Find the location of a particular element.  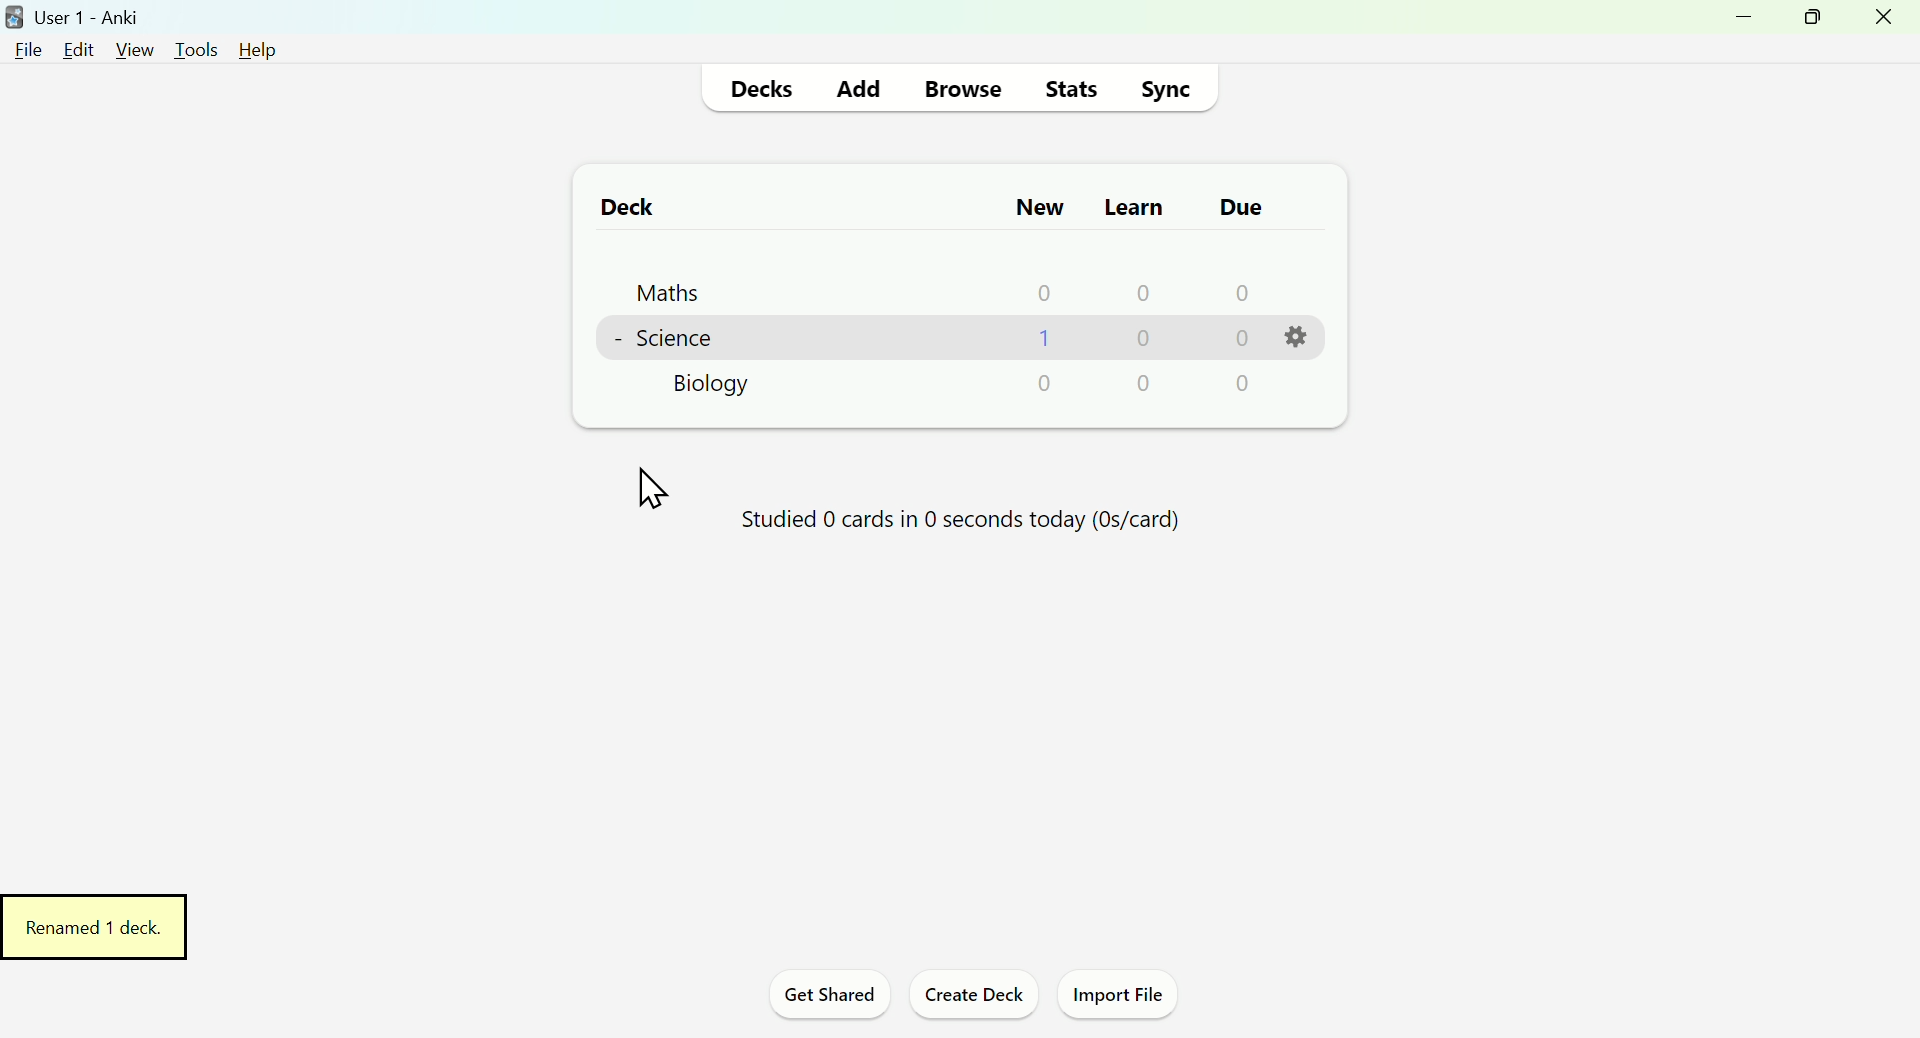

Import File is located at coordinates (1126, 998).